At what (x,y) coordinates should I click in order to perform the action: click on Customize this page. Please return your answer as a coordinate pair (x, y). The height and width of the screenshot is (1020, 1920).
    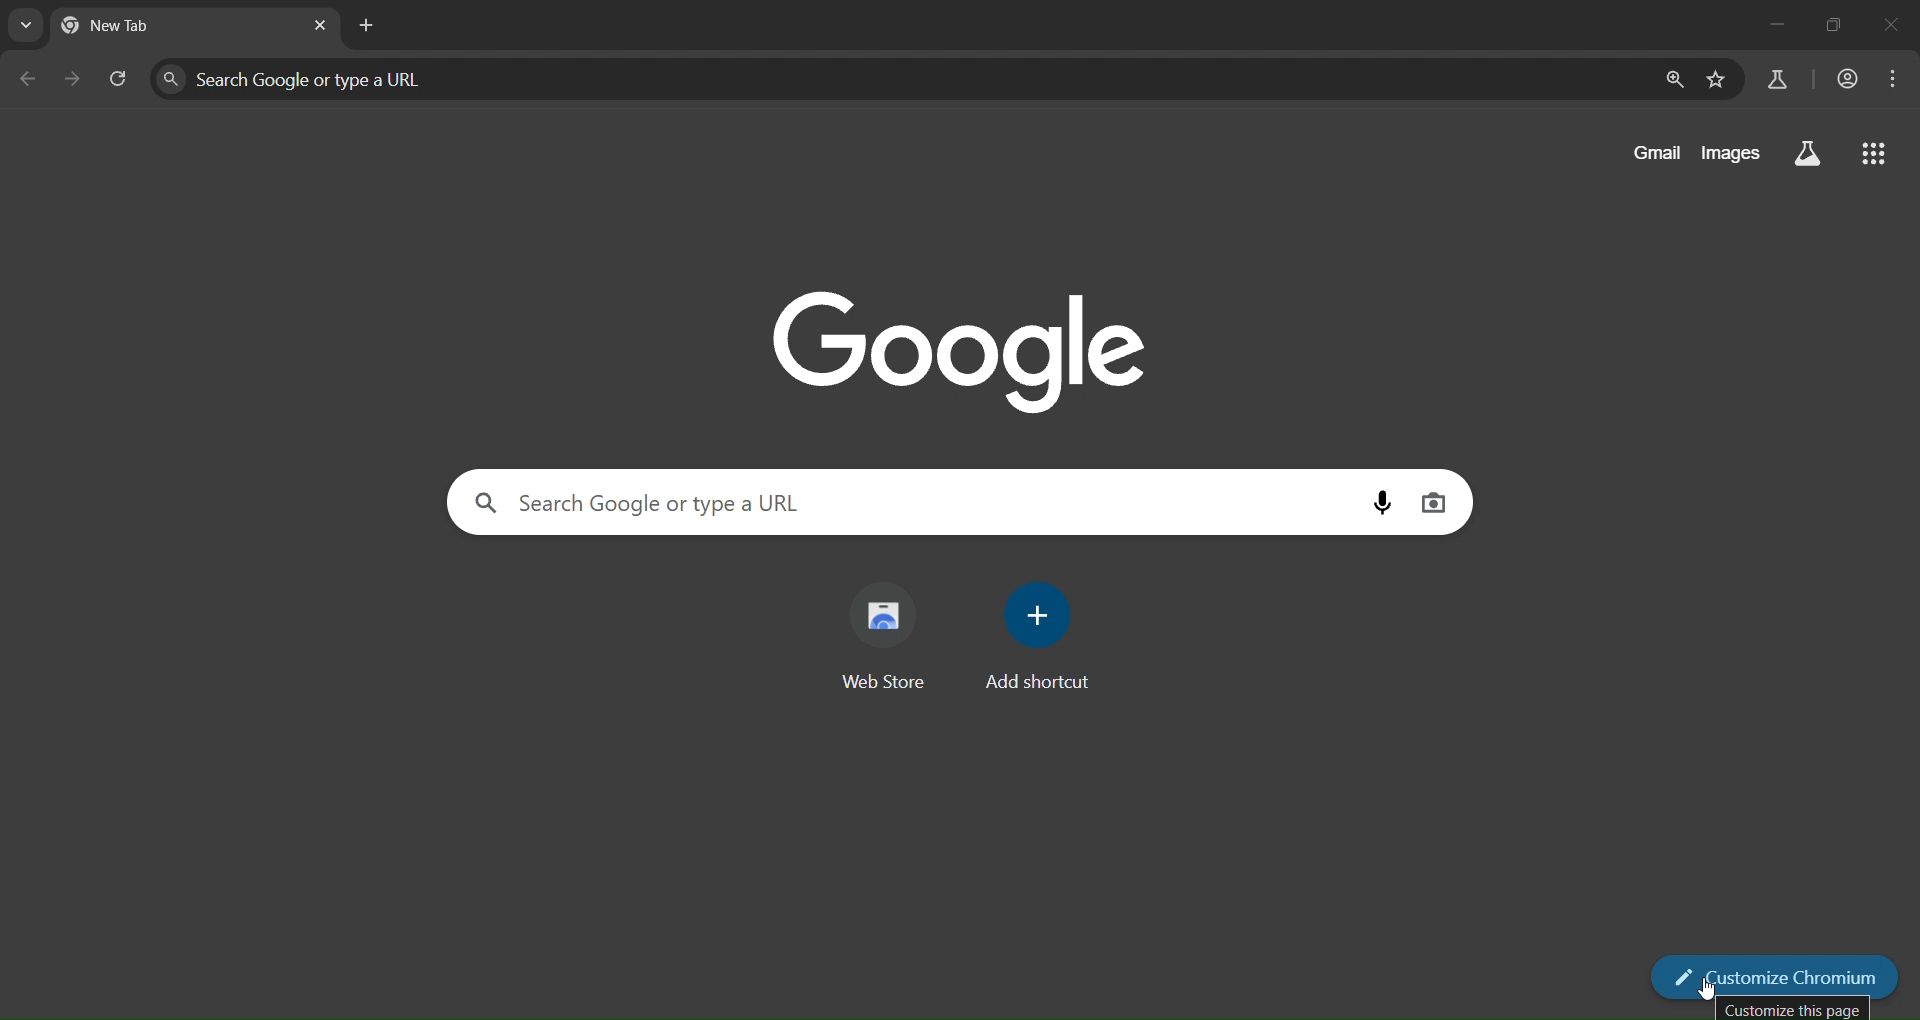
    Looking at the image, I should click on (1797, 1010).